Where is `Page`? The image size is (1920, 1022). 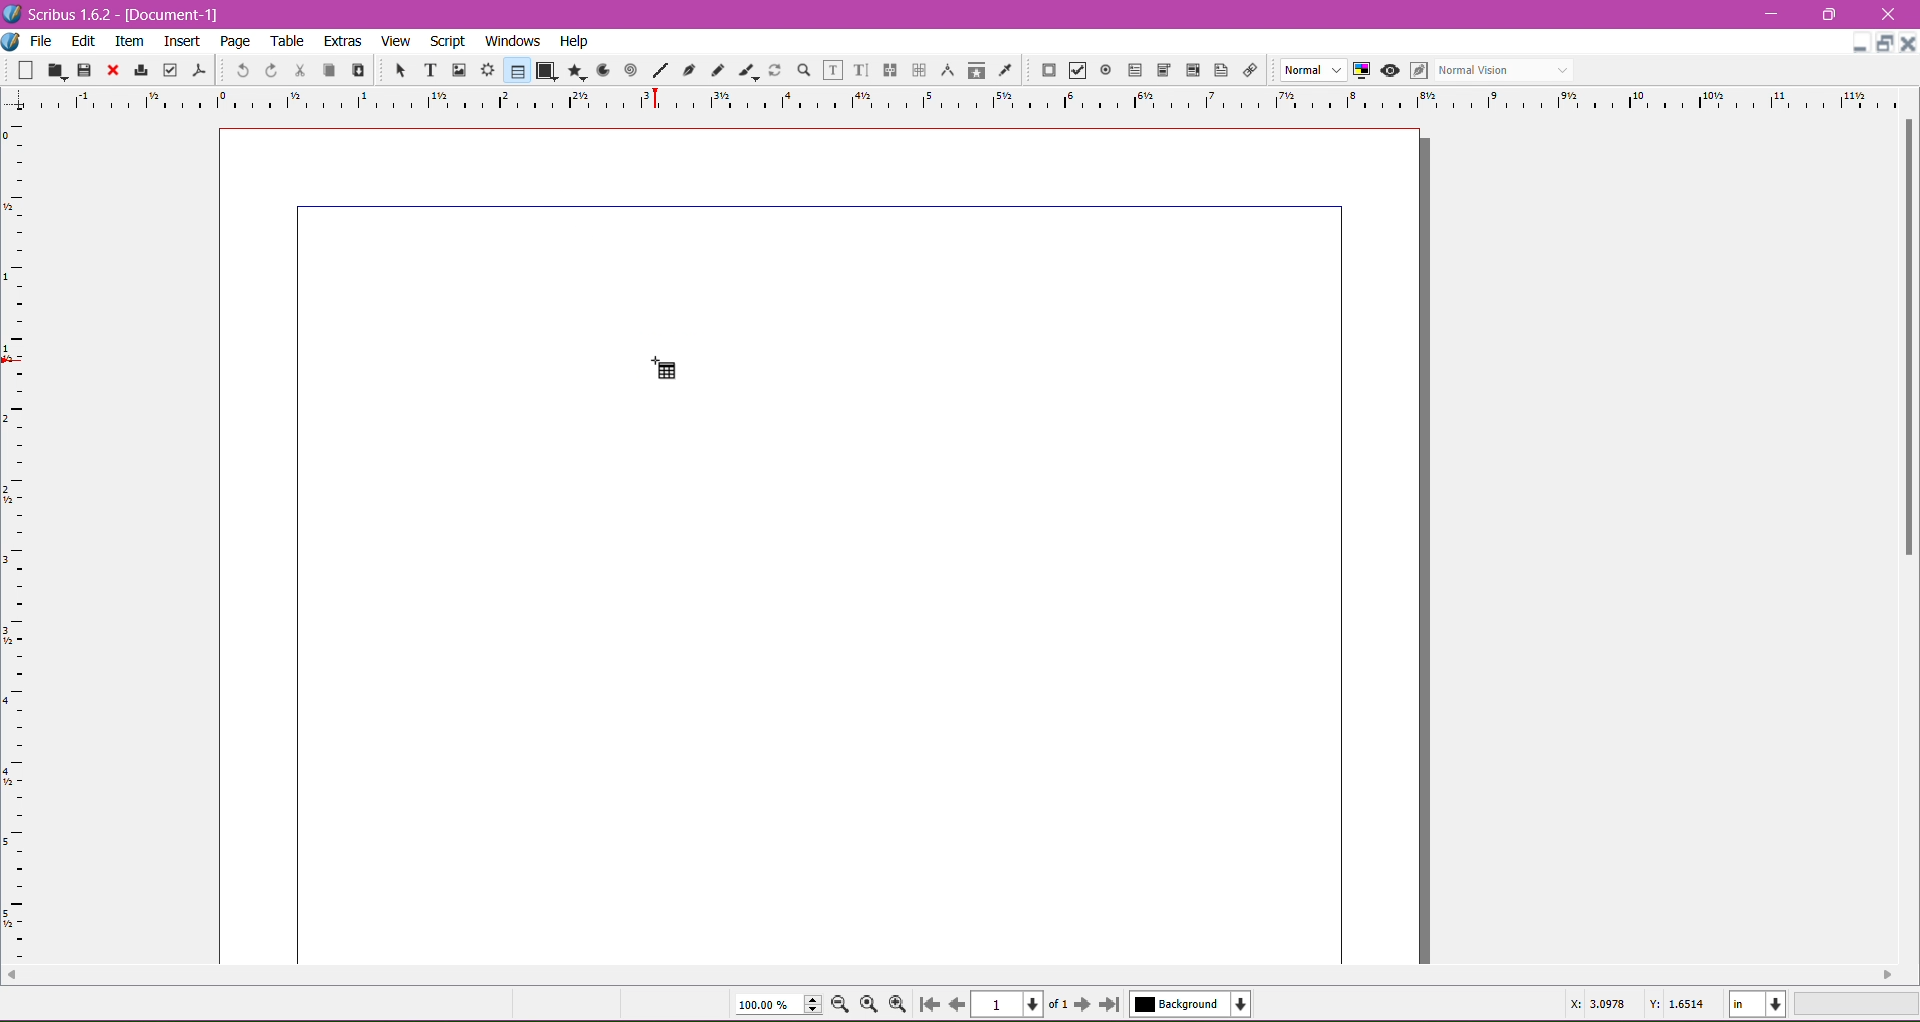 Page is located at coordinates (233, 41).